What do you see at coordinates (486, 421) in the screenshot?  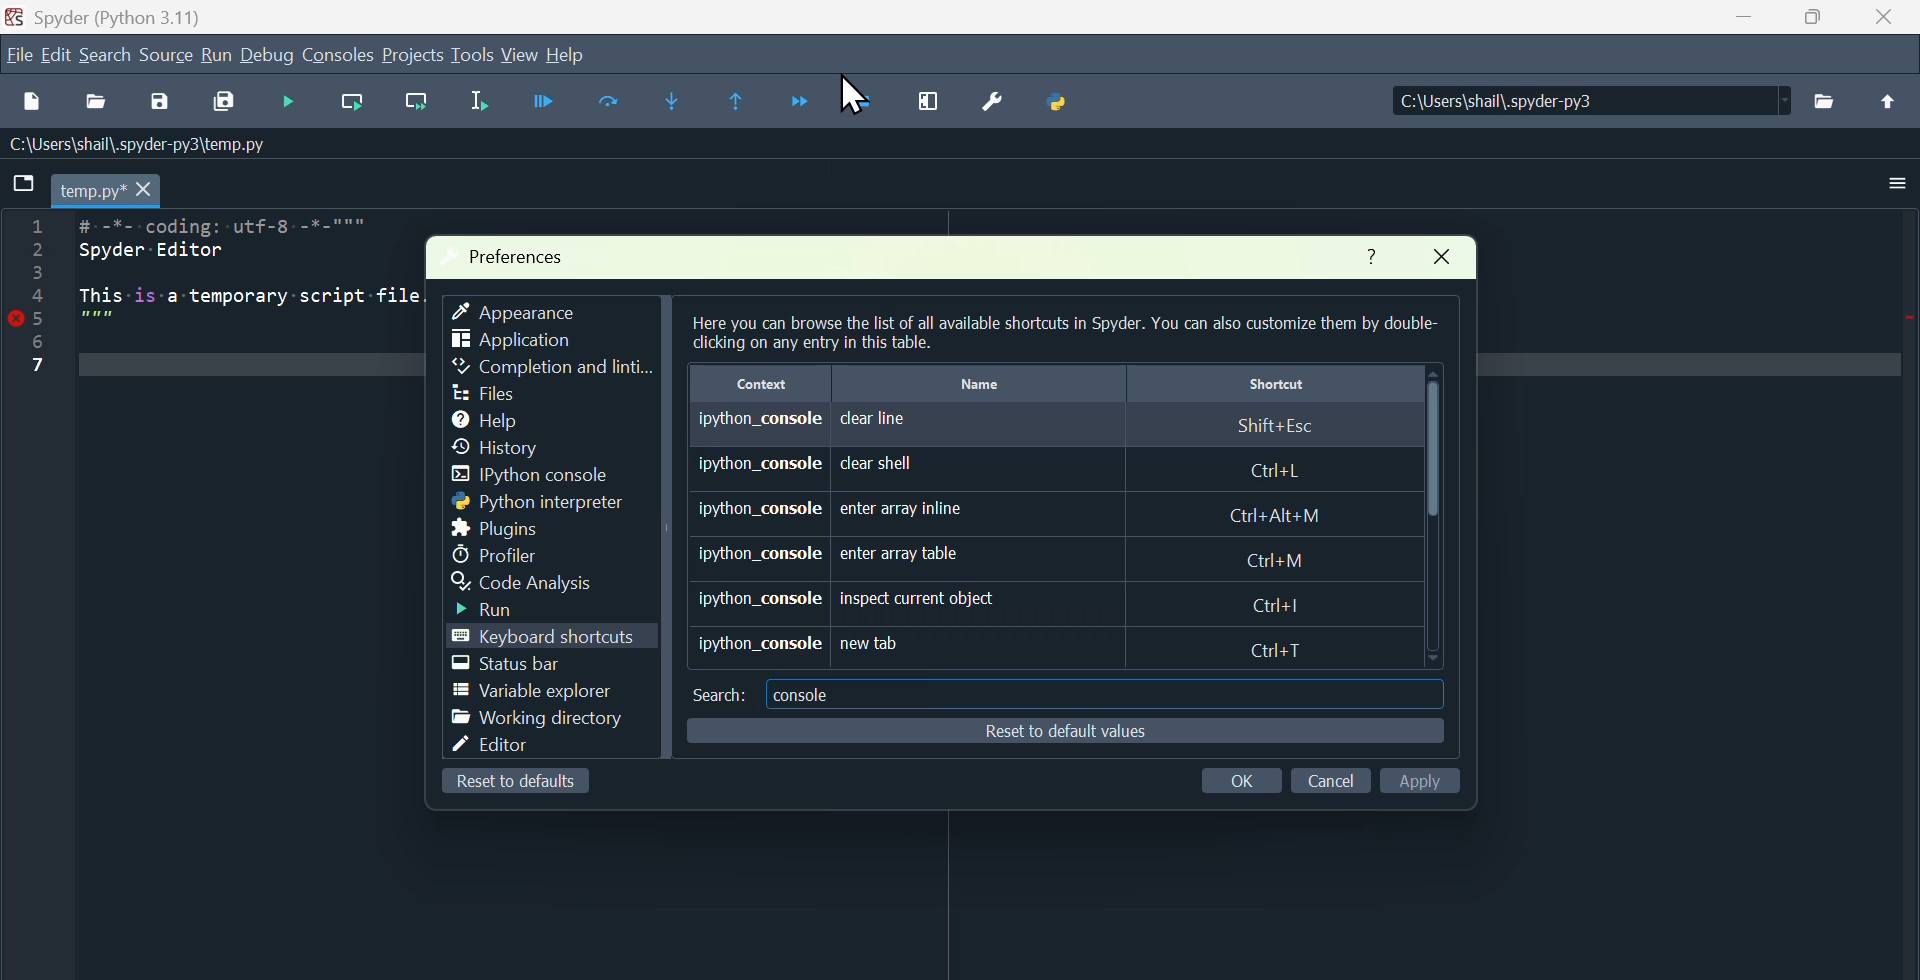 I see `help` at bounding box center [486, 421].